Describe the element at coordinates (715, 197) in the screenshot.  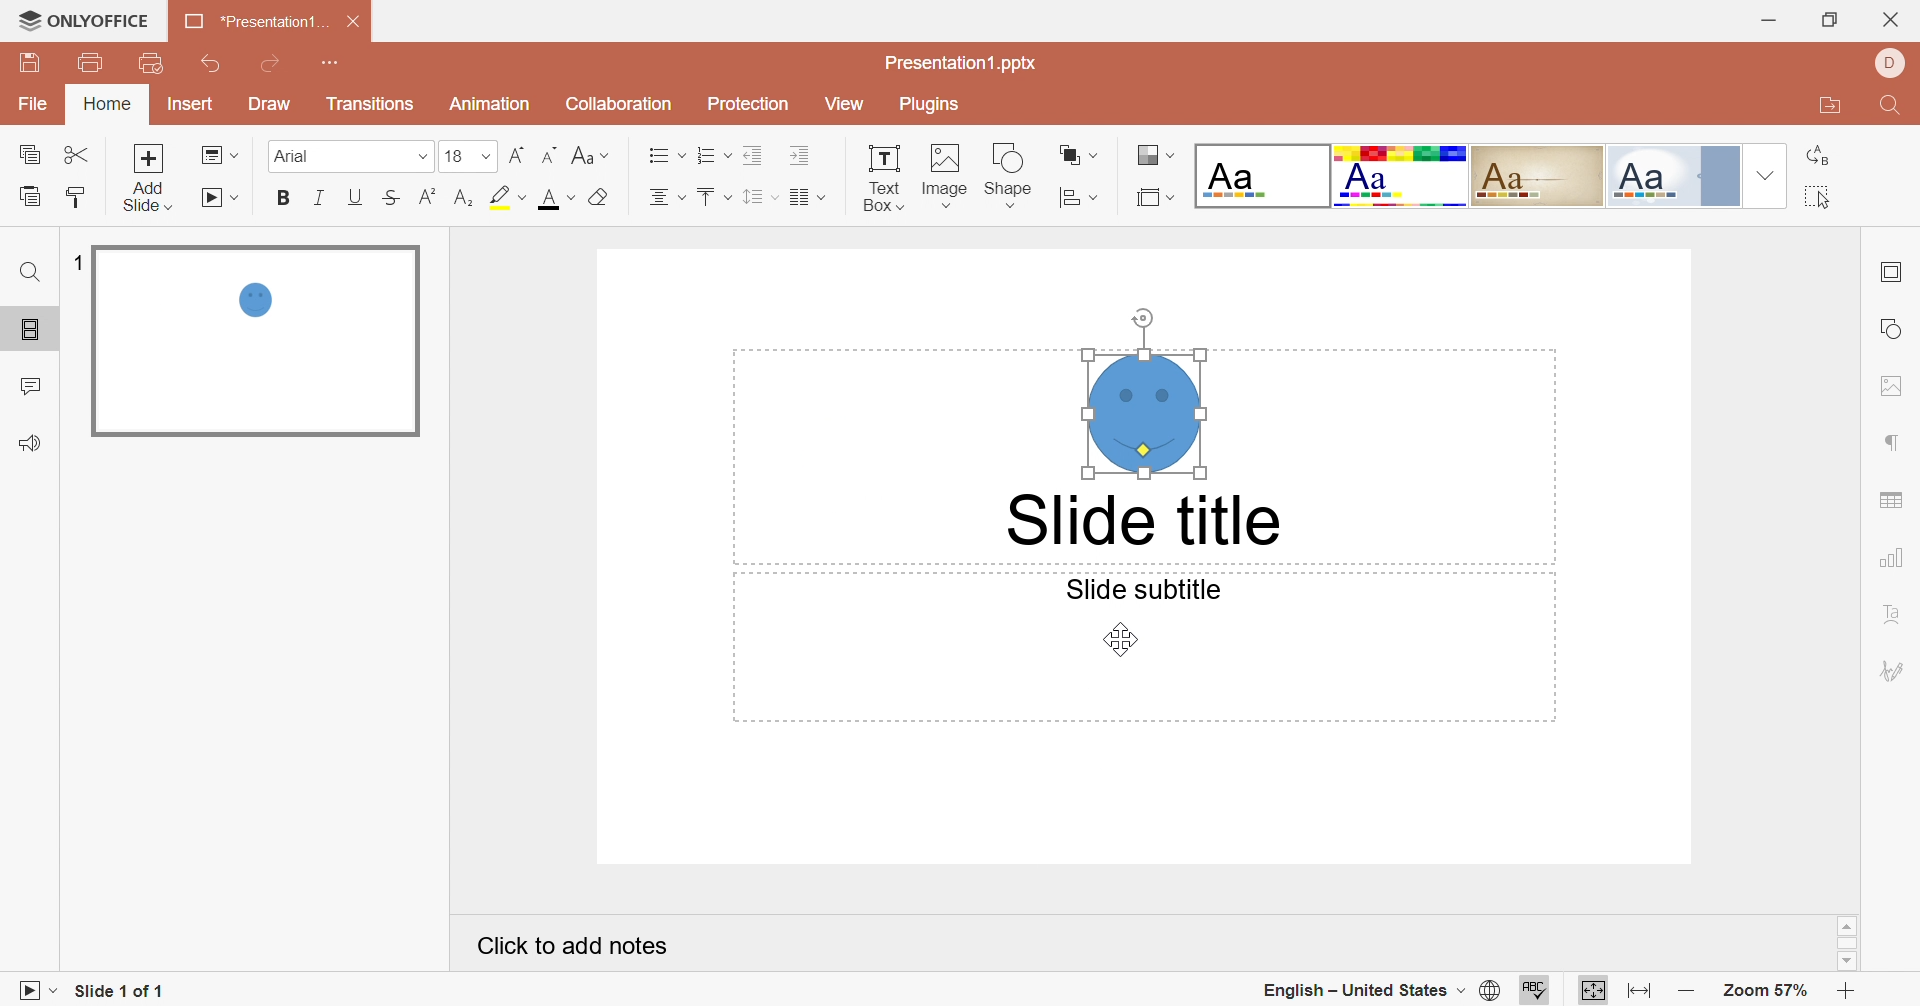
I see `Align Top` at that location.